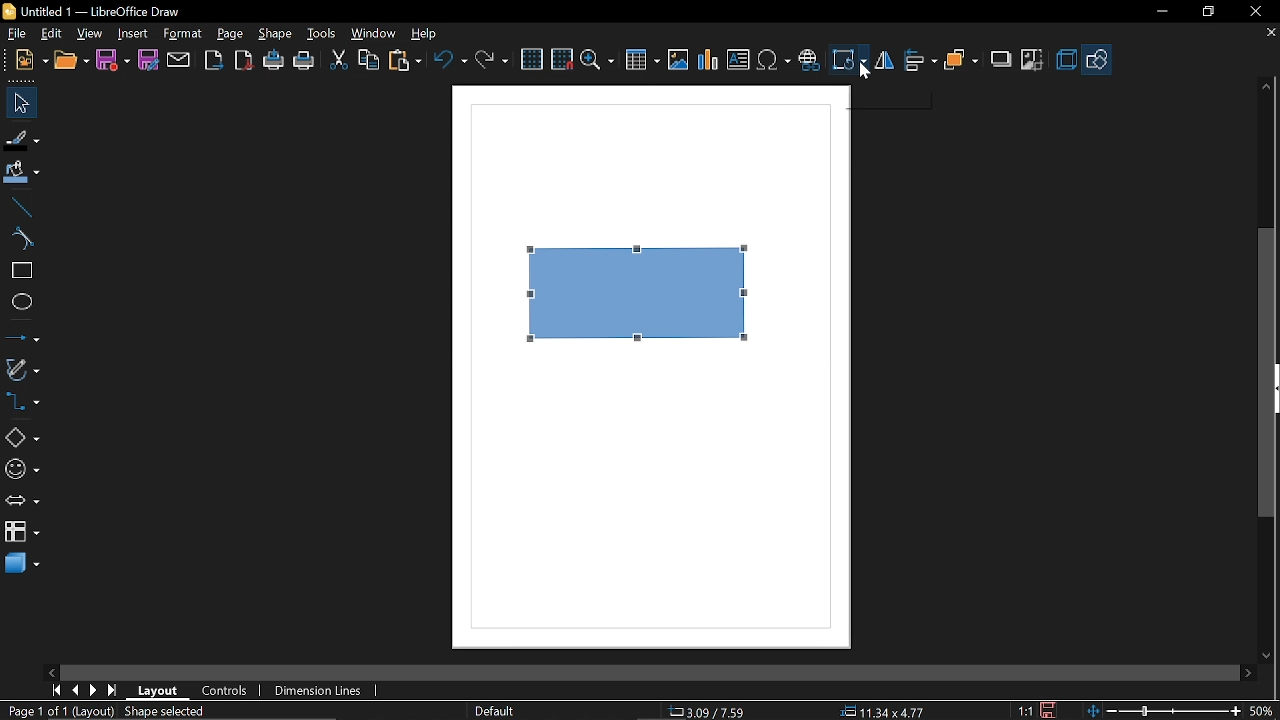 The width and height of the screenshot is (1280, 720). Describe the element at coordinates (183, 34) in the screenshot. I see `Format` at that location.